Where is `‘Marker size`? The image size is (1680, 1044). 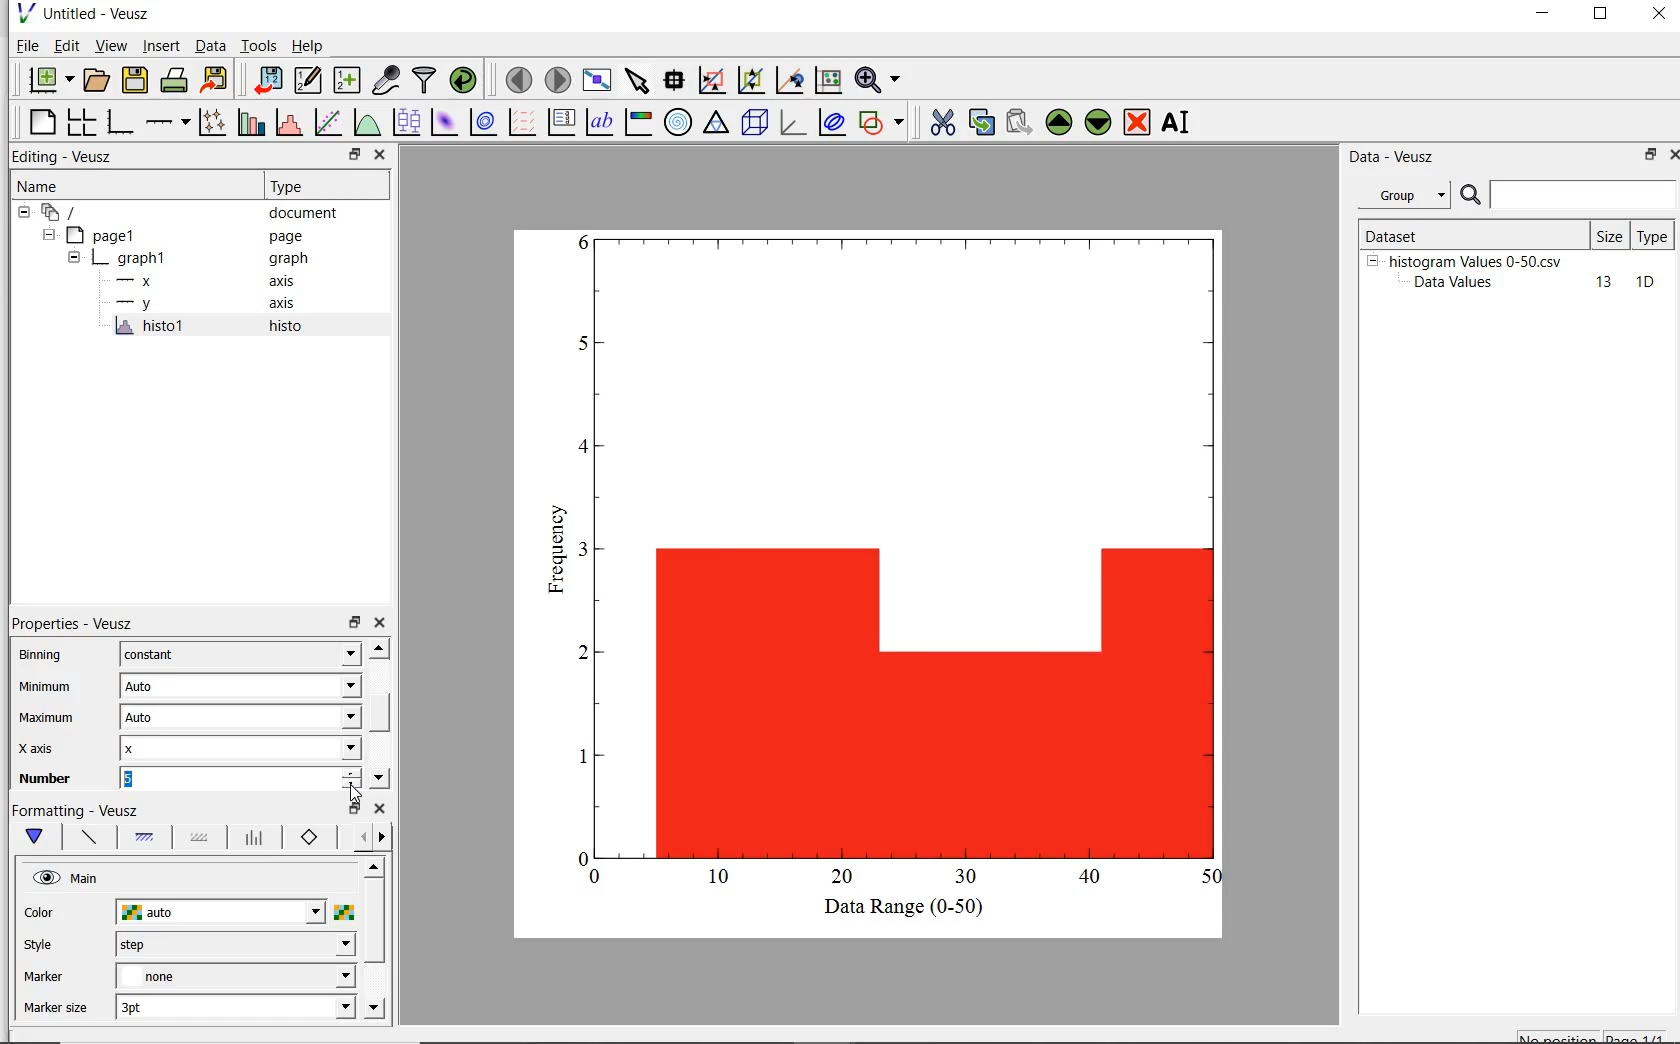
‘Marker size is located at coordinates (57, 1009).